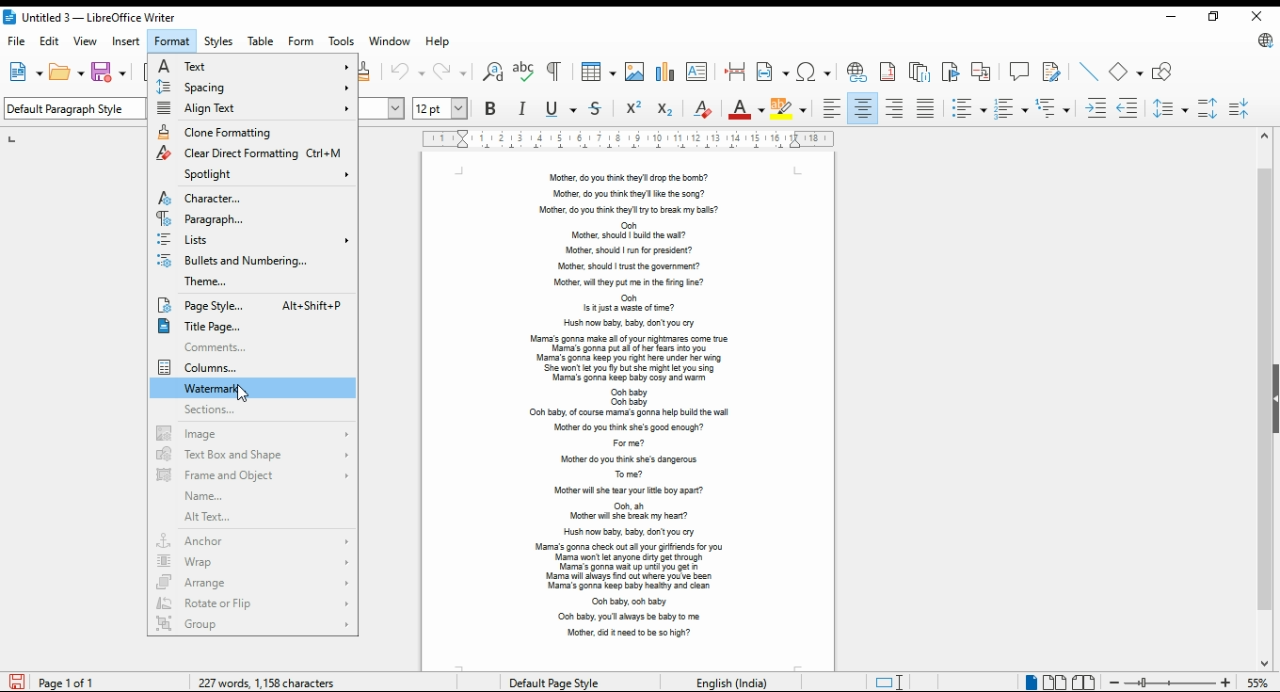 This screenshot has width=1280, height=692. What do you see at coordinates (442, 108) in the screenshot?
I see `font size` at bounding box center [442, 108].